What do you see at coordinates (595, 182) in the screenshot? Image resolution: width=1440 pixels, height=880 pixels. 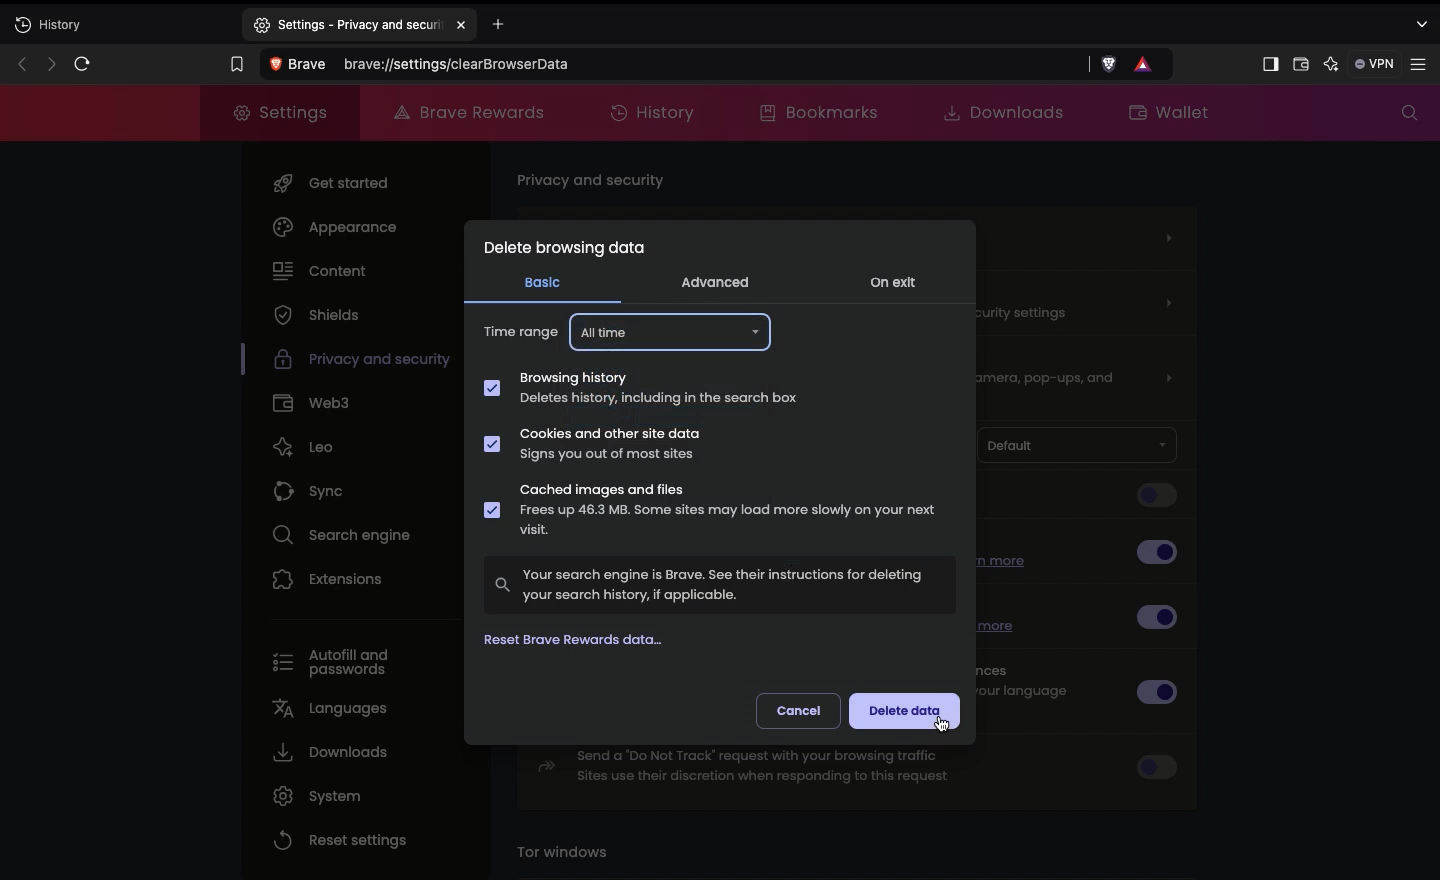 I see `Privacy and security` at bounding box center [595, 182].